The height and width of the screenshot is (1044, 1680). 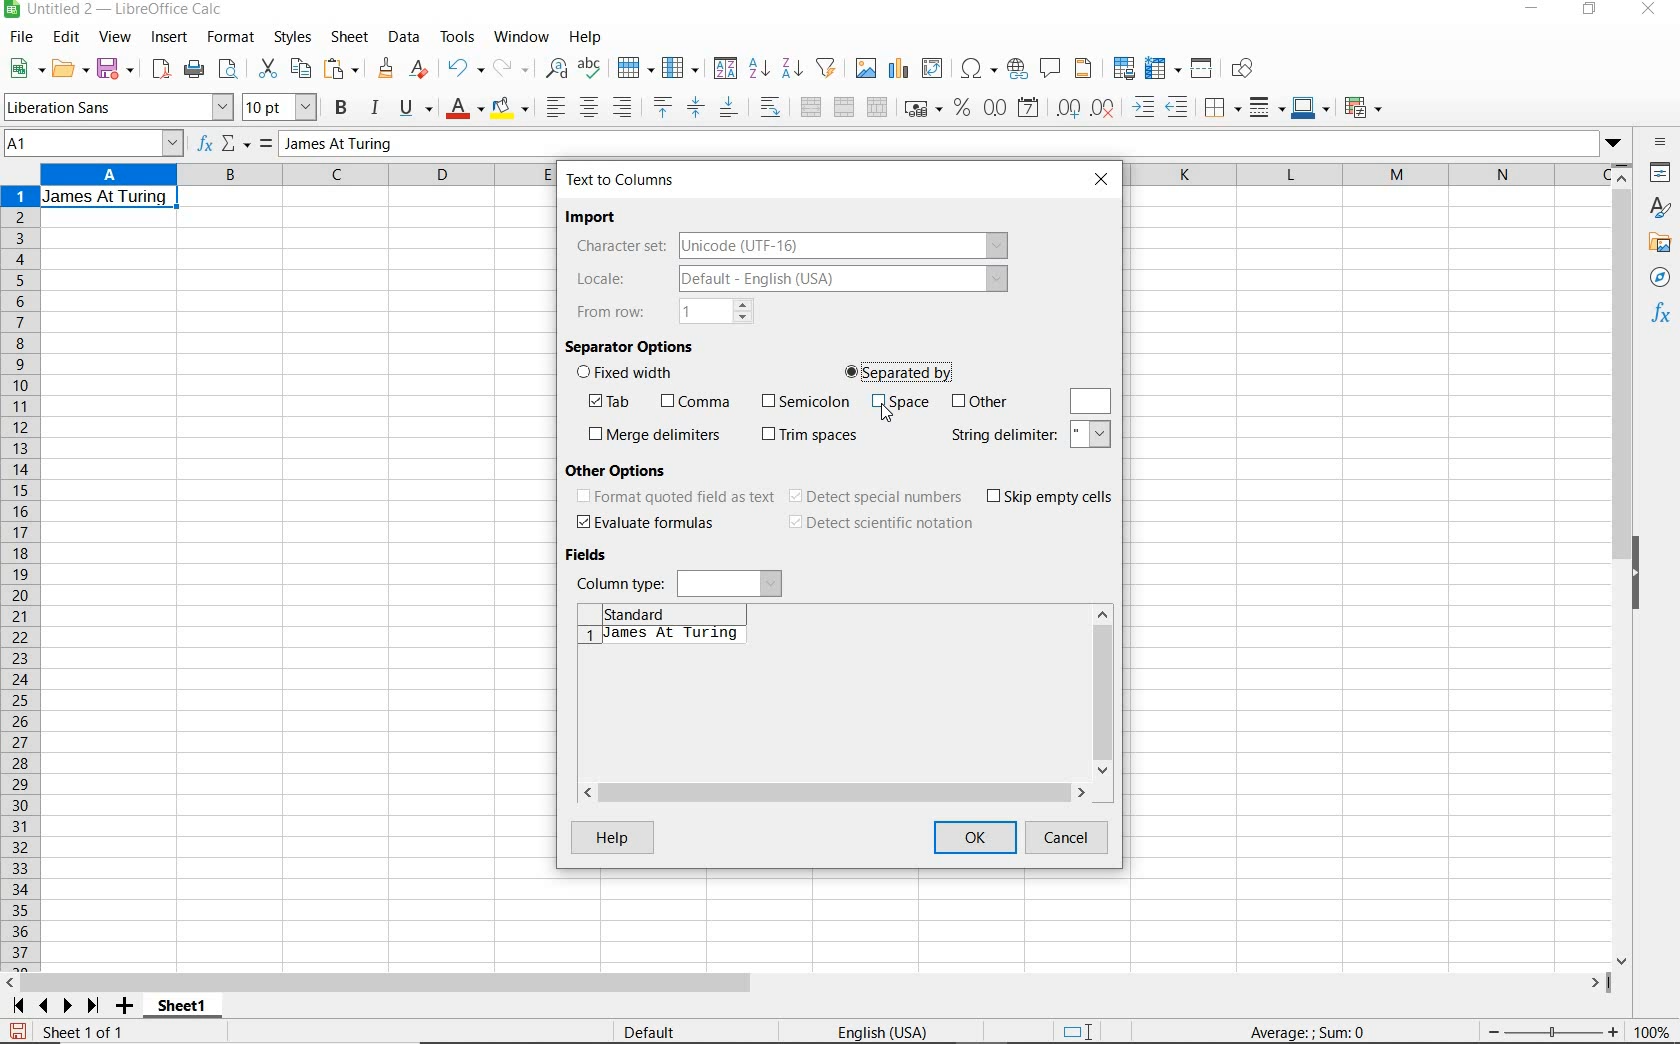 What do you see at coordinates (623, 109) in the screenshot?
I see `align right` at bounding box center [623, 109].